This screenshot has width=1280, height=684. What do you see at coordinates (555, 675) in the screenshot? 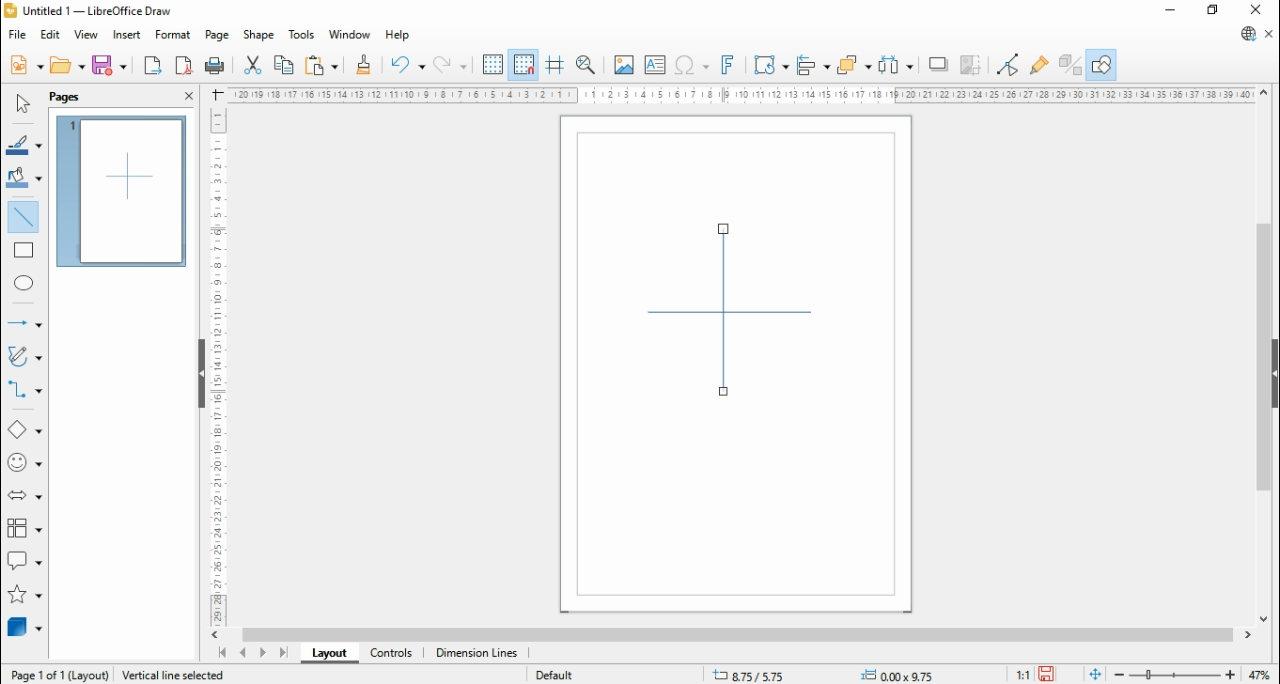
I see `default` at bounding box center [555, 675].